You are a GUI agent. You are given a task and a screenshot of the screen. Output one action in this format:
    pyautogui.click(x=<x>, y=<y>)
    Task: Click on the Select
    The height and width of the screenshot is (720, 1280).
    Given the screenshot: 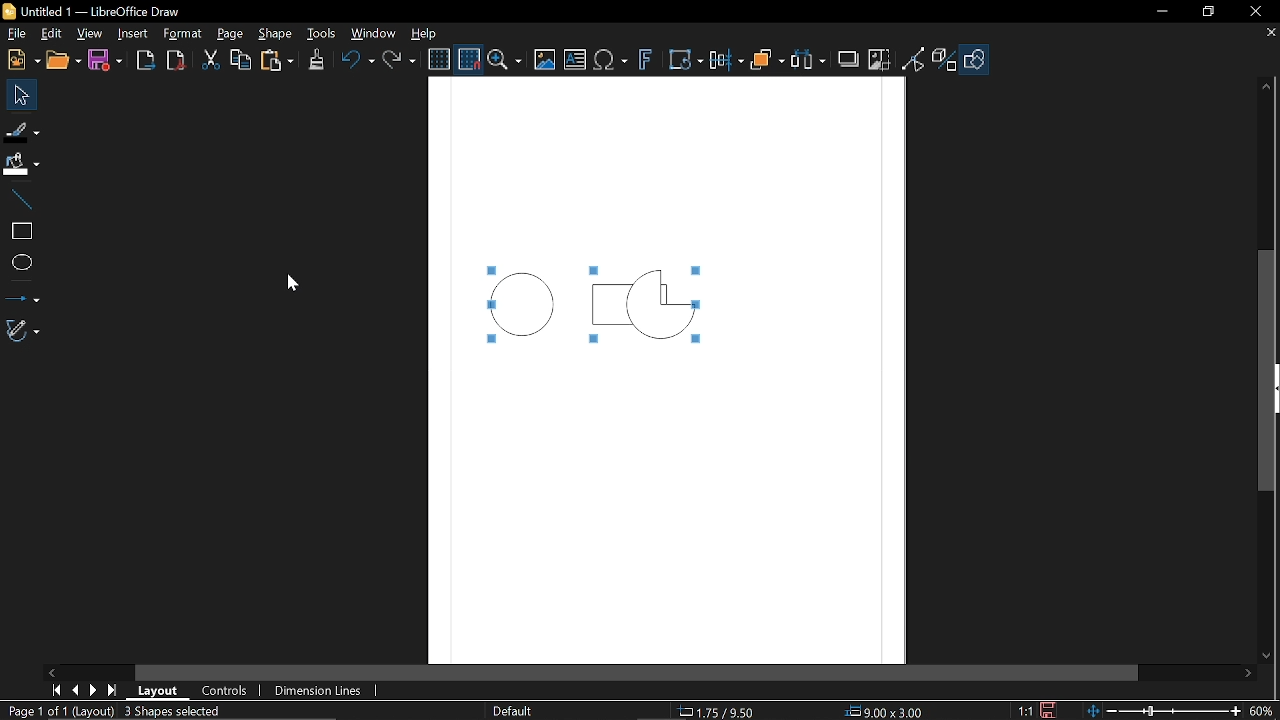 What is the action you would take?
    pyautogui.click(x=19, y=95)
    